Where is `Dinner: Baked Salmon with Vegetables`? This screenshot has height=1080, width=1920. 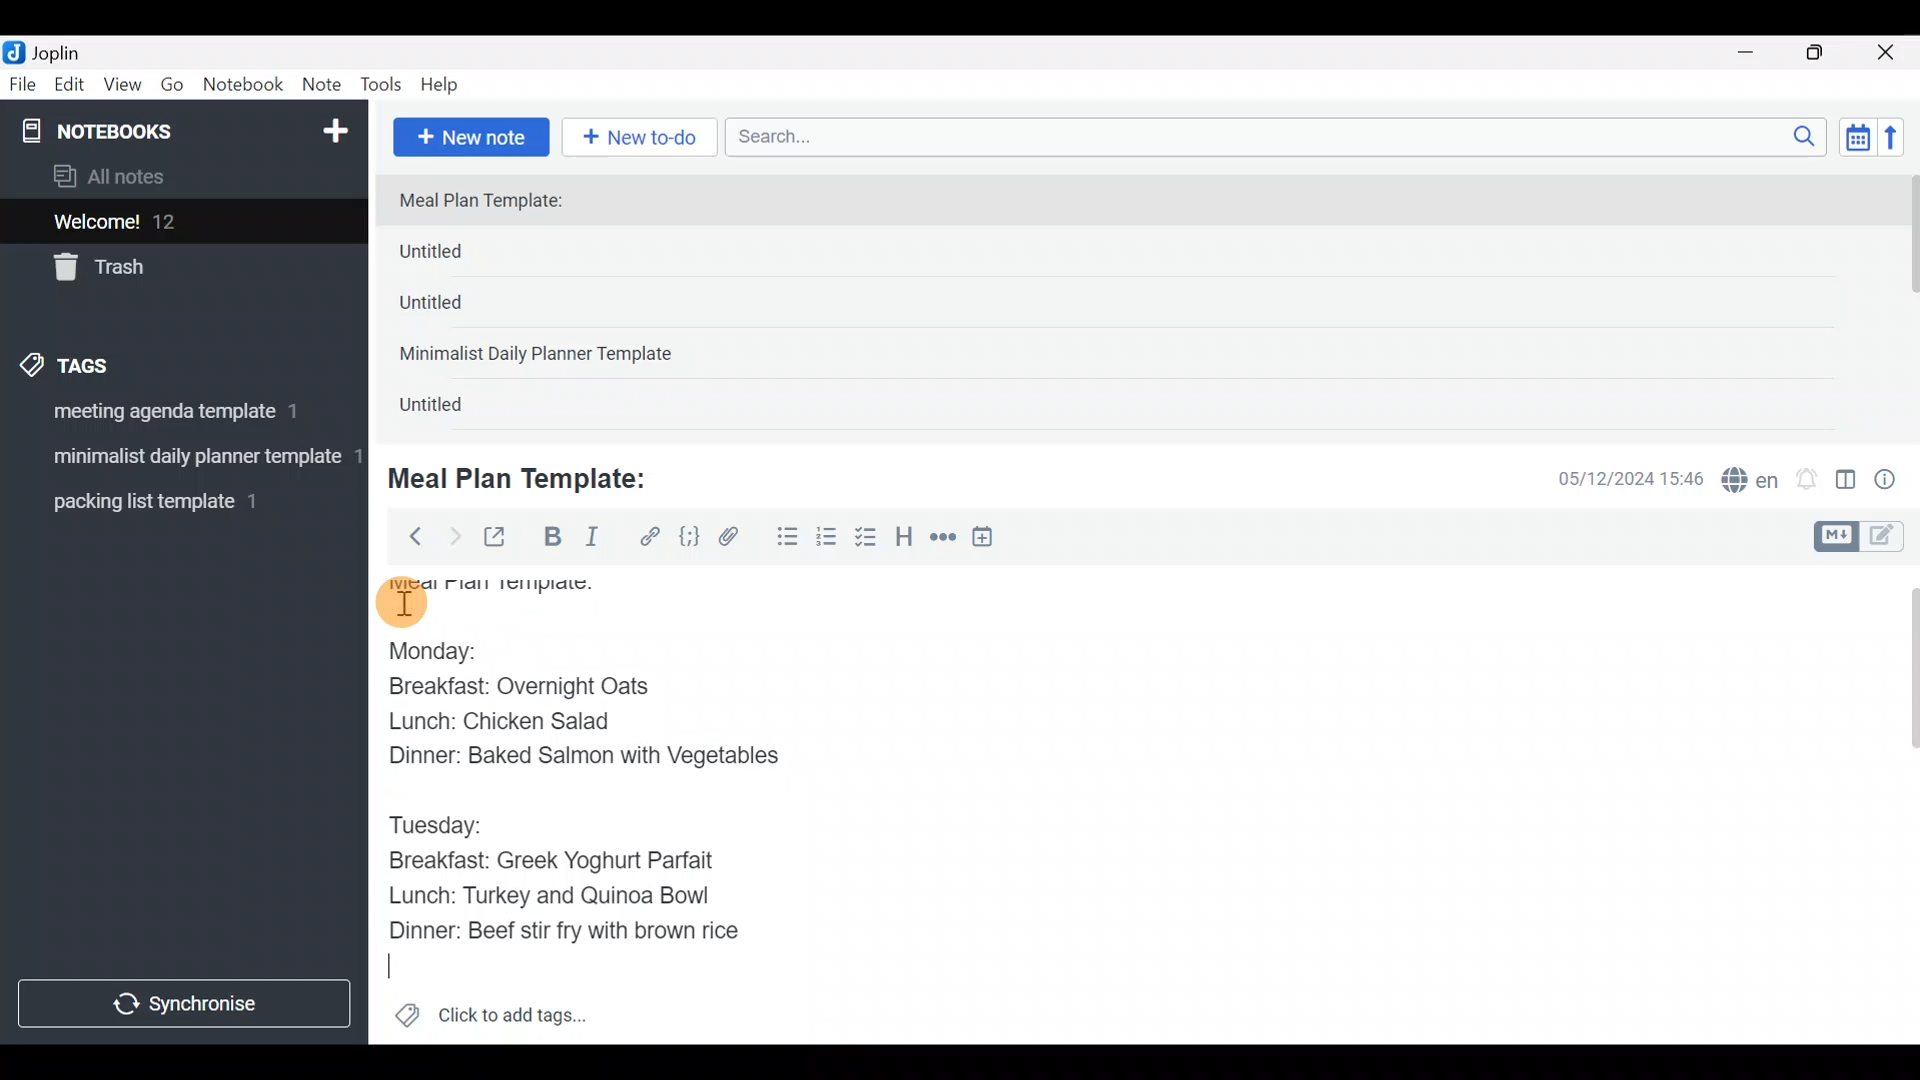
Dinner: Baked Salmon with Vegetables is located at coordinates (589, 755).